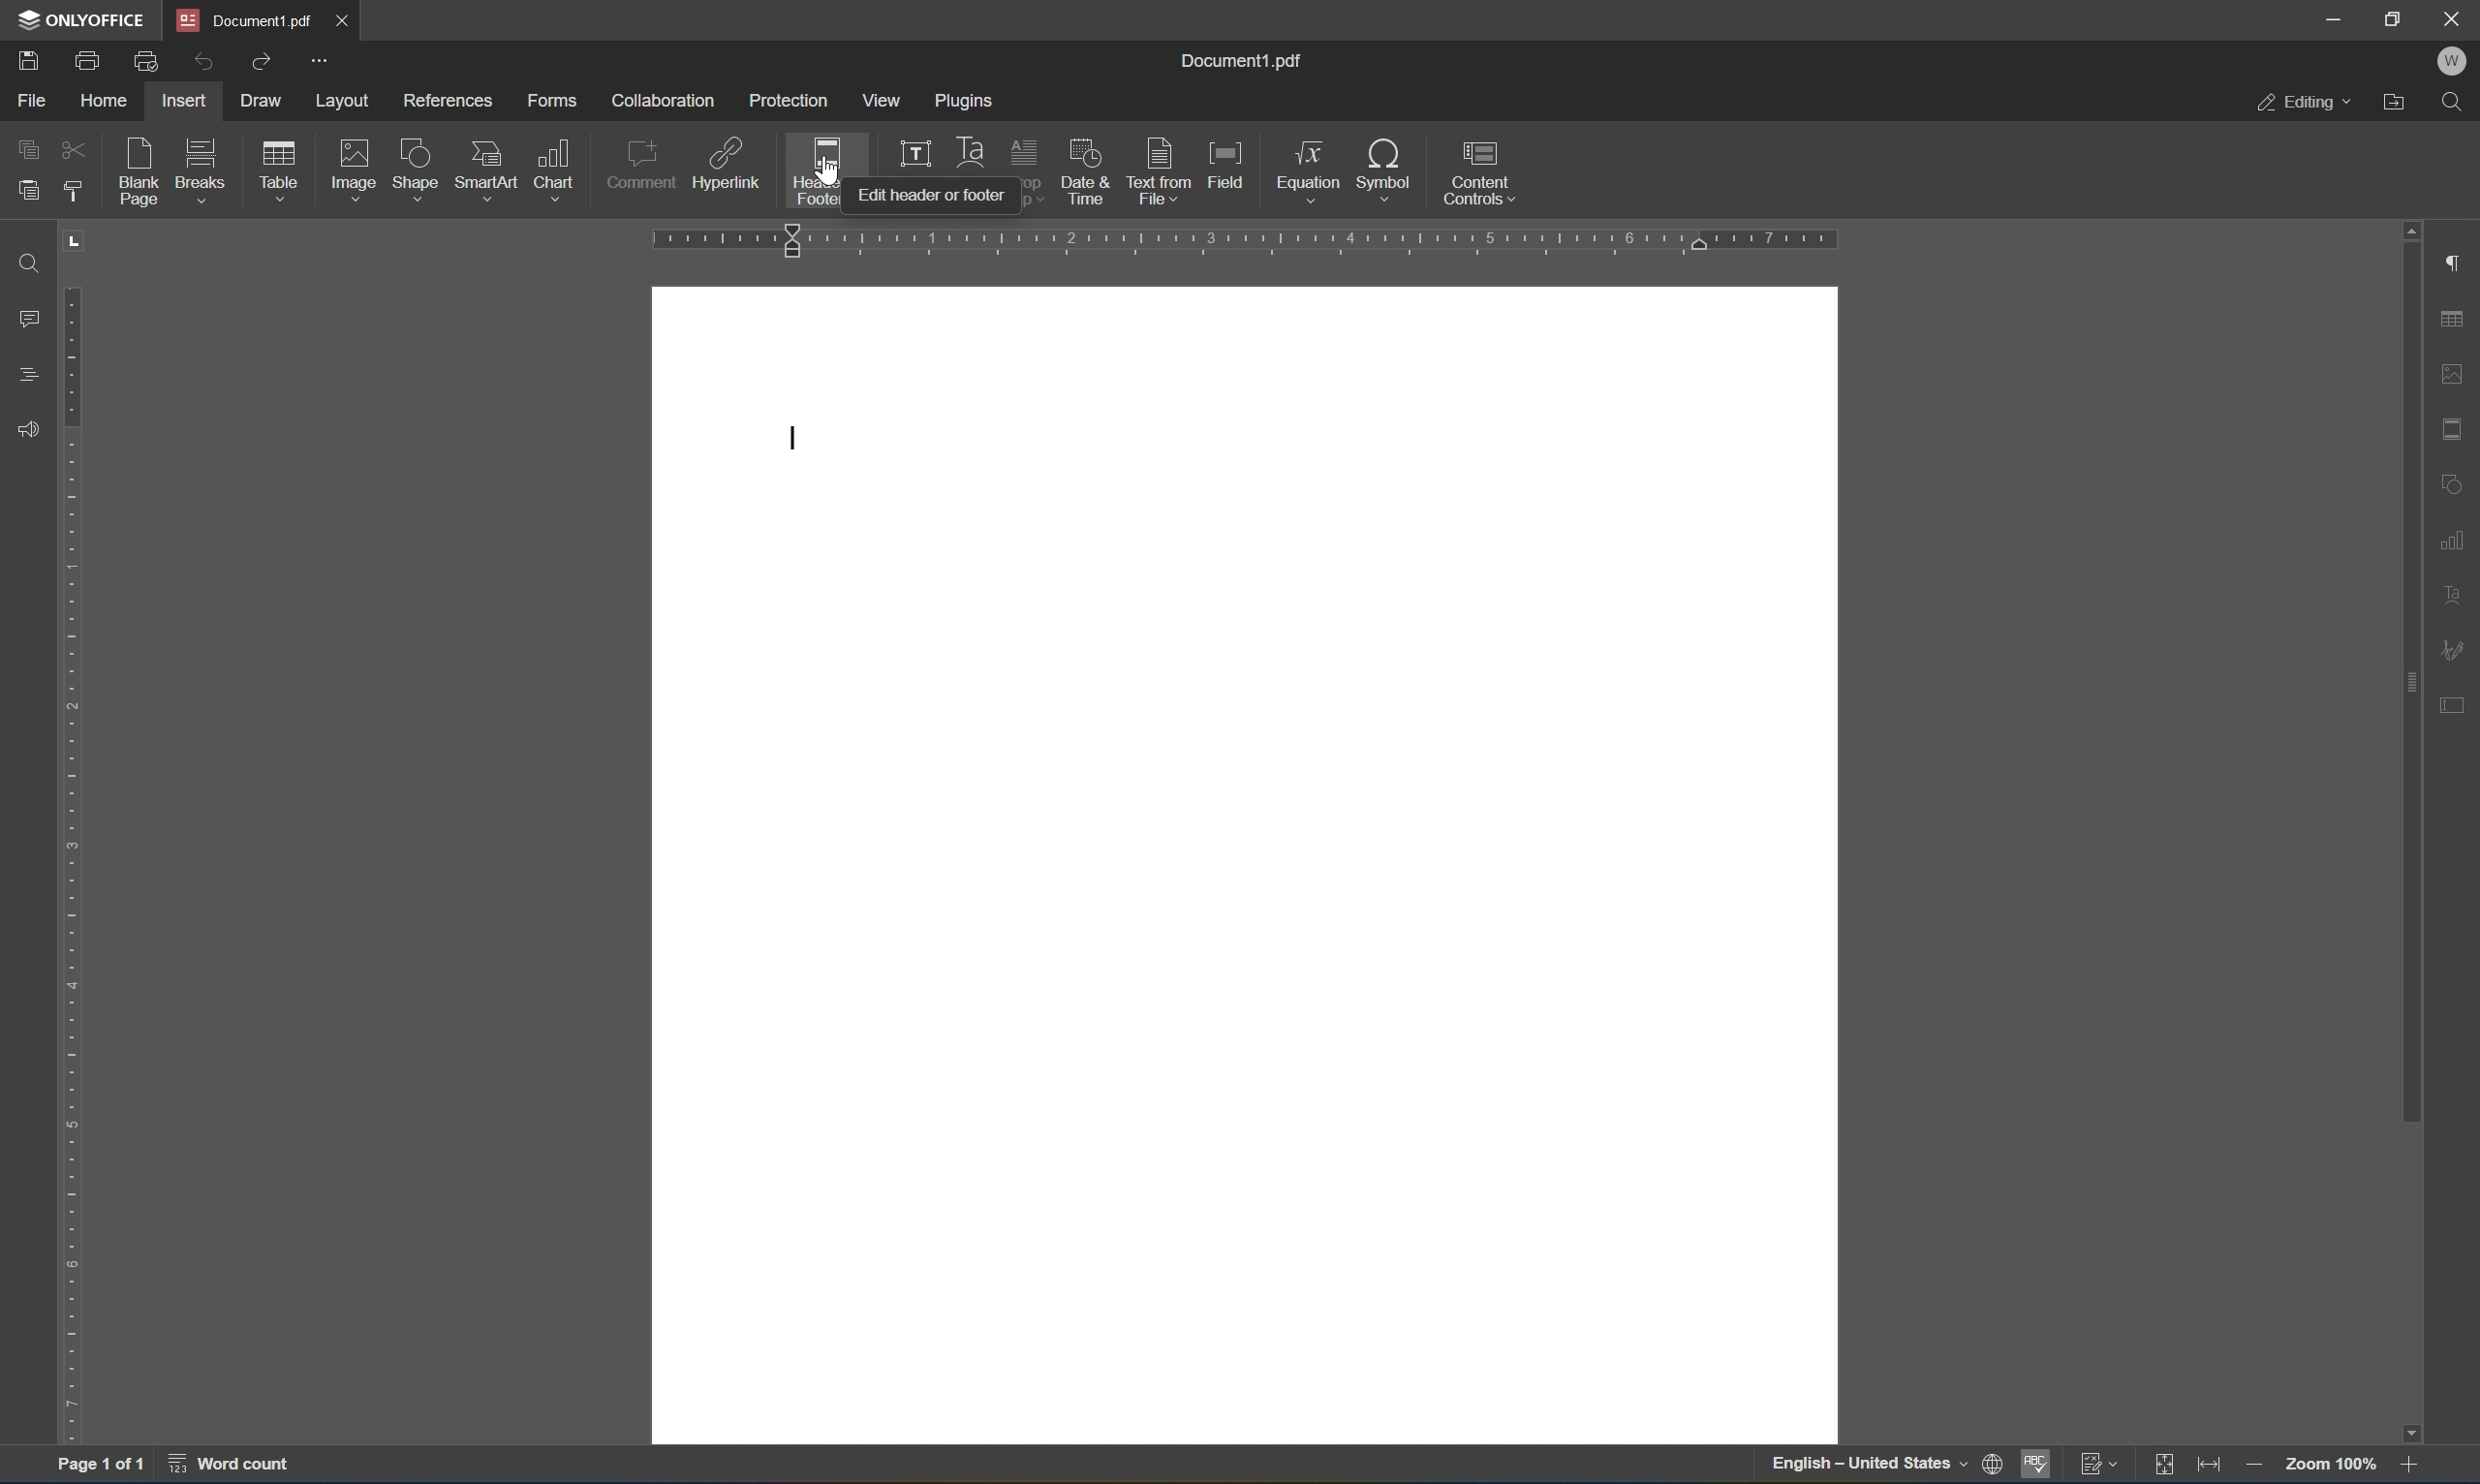 The height and width of the screenshot is (1484, 2480). I want to click on smart art, so click(485, 167).